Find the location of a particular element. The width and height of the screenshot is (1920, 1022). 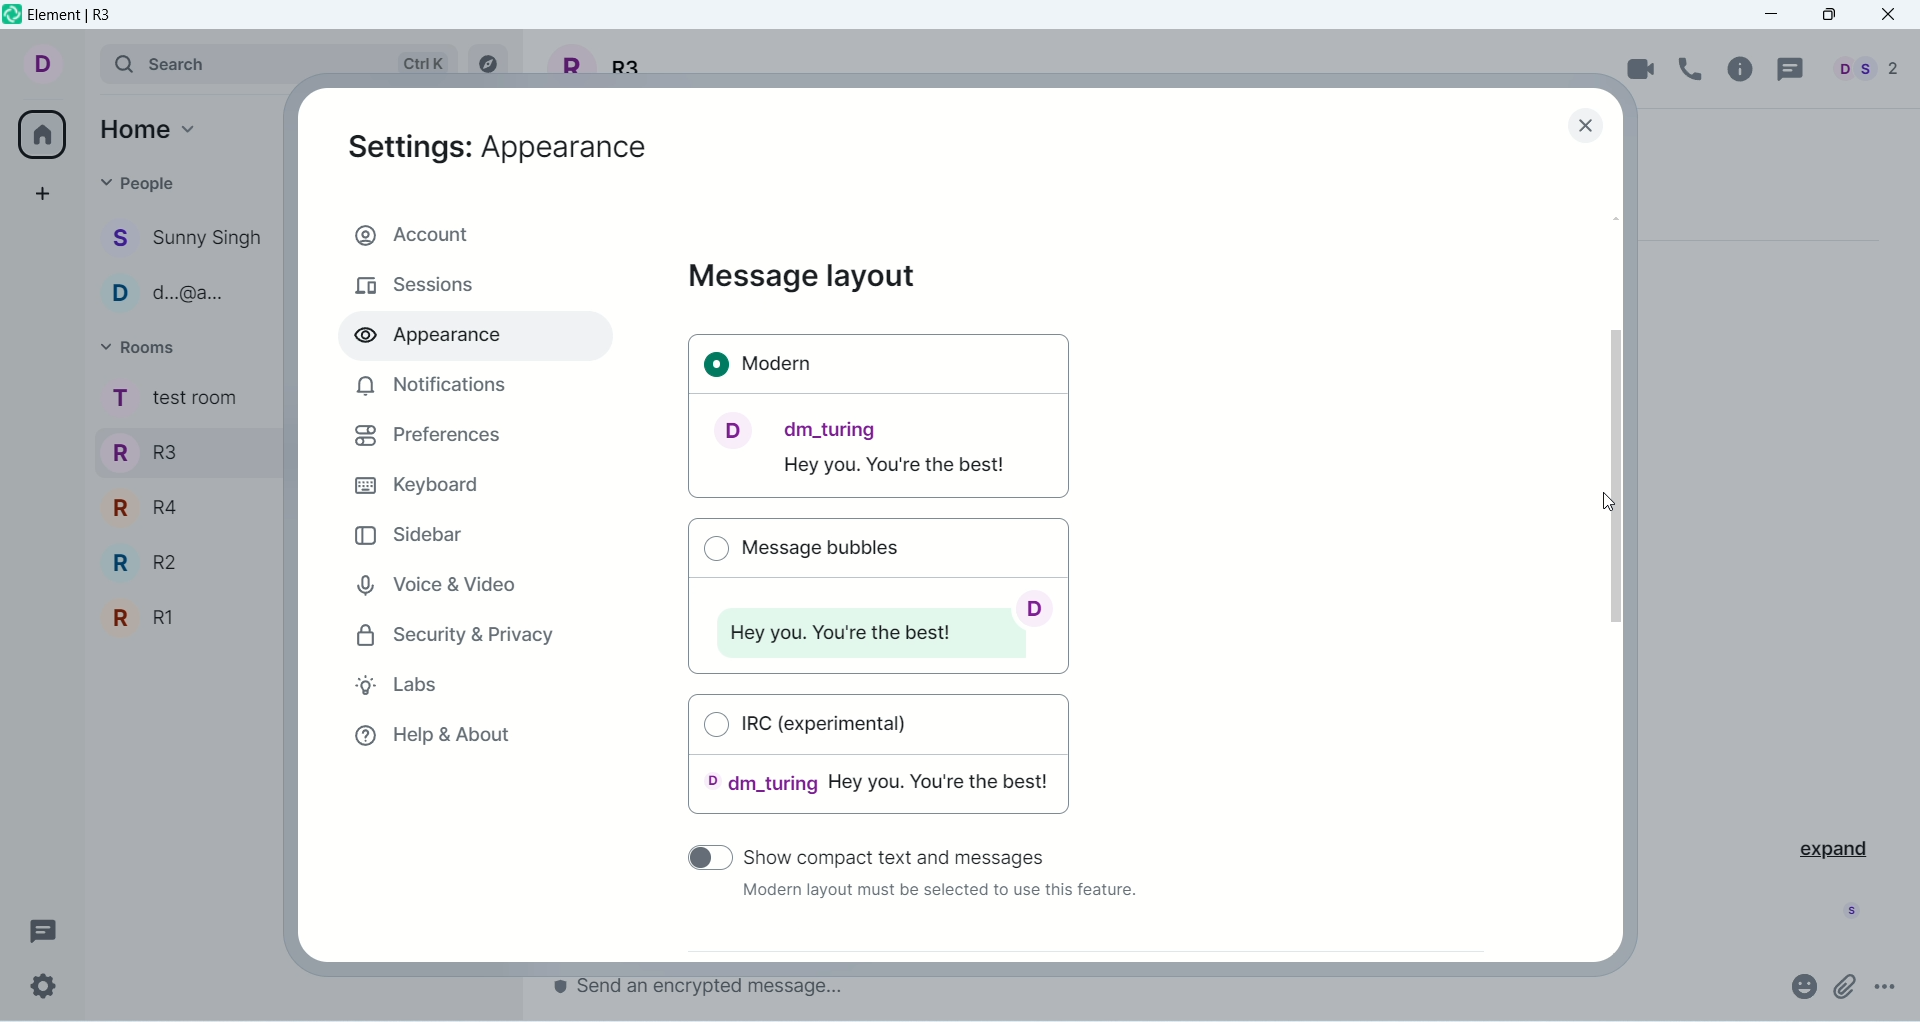

keyboard is located at coordinates (415, 483).